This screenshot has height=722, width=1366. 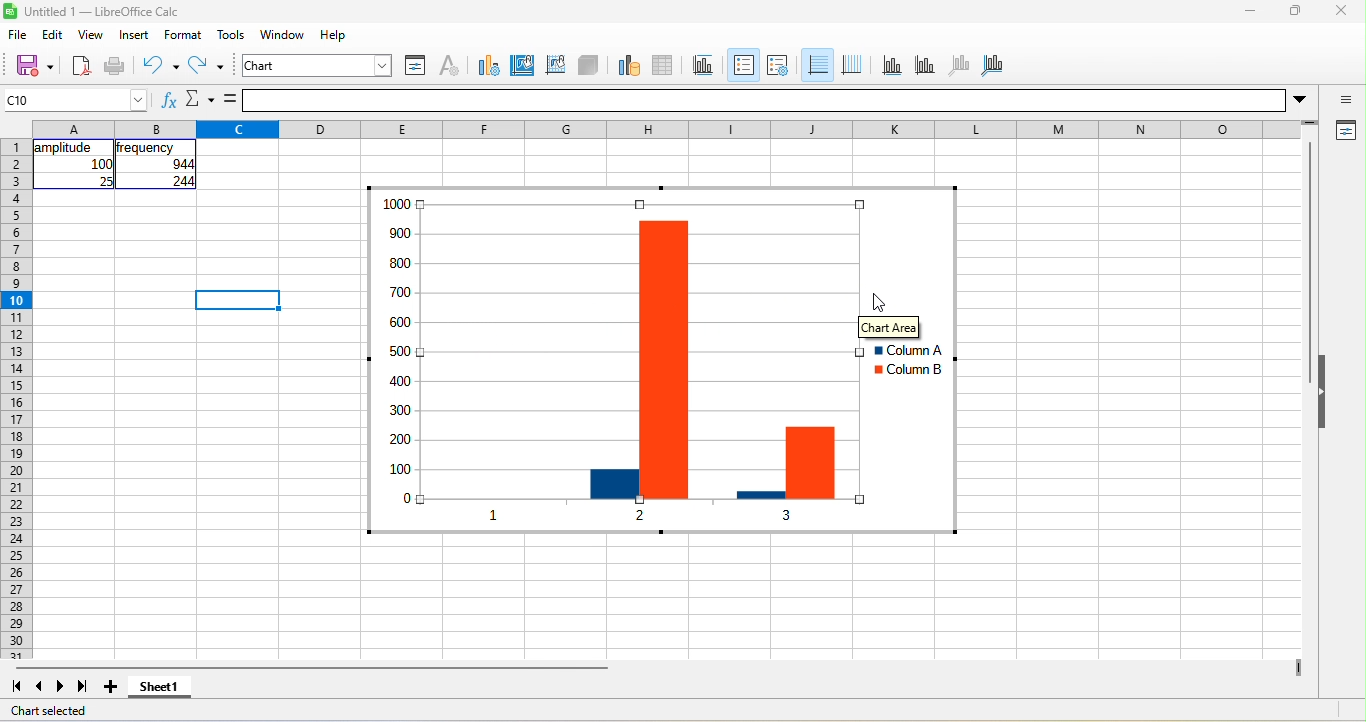 I want to click on character, so click(x=448, y=65).